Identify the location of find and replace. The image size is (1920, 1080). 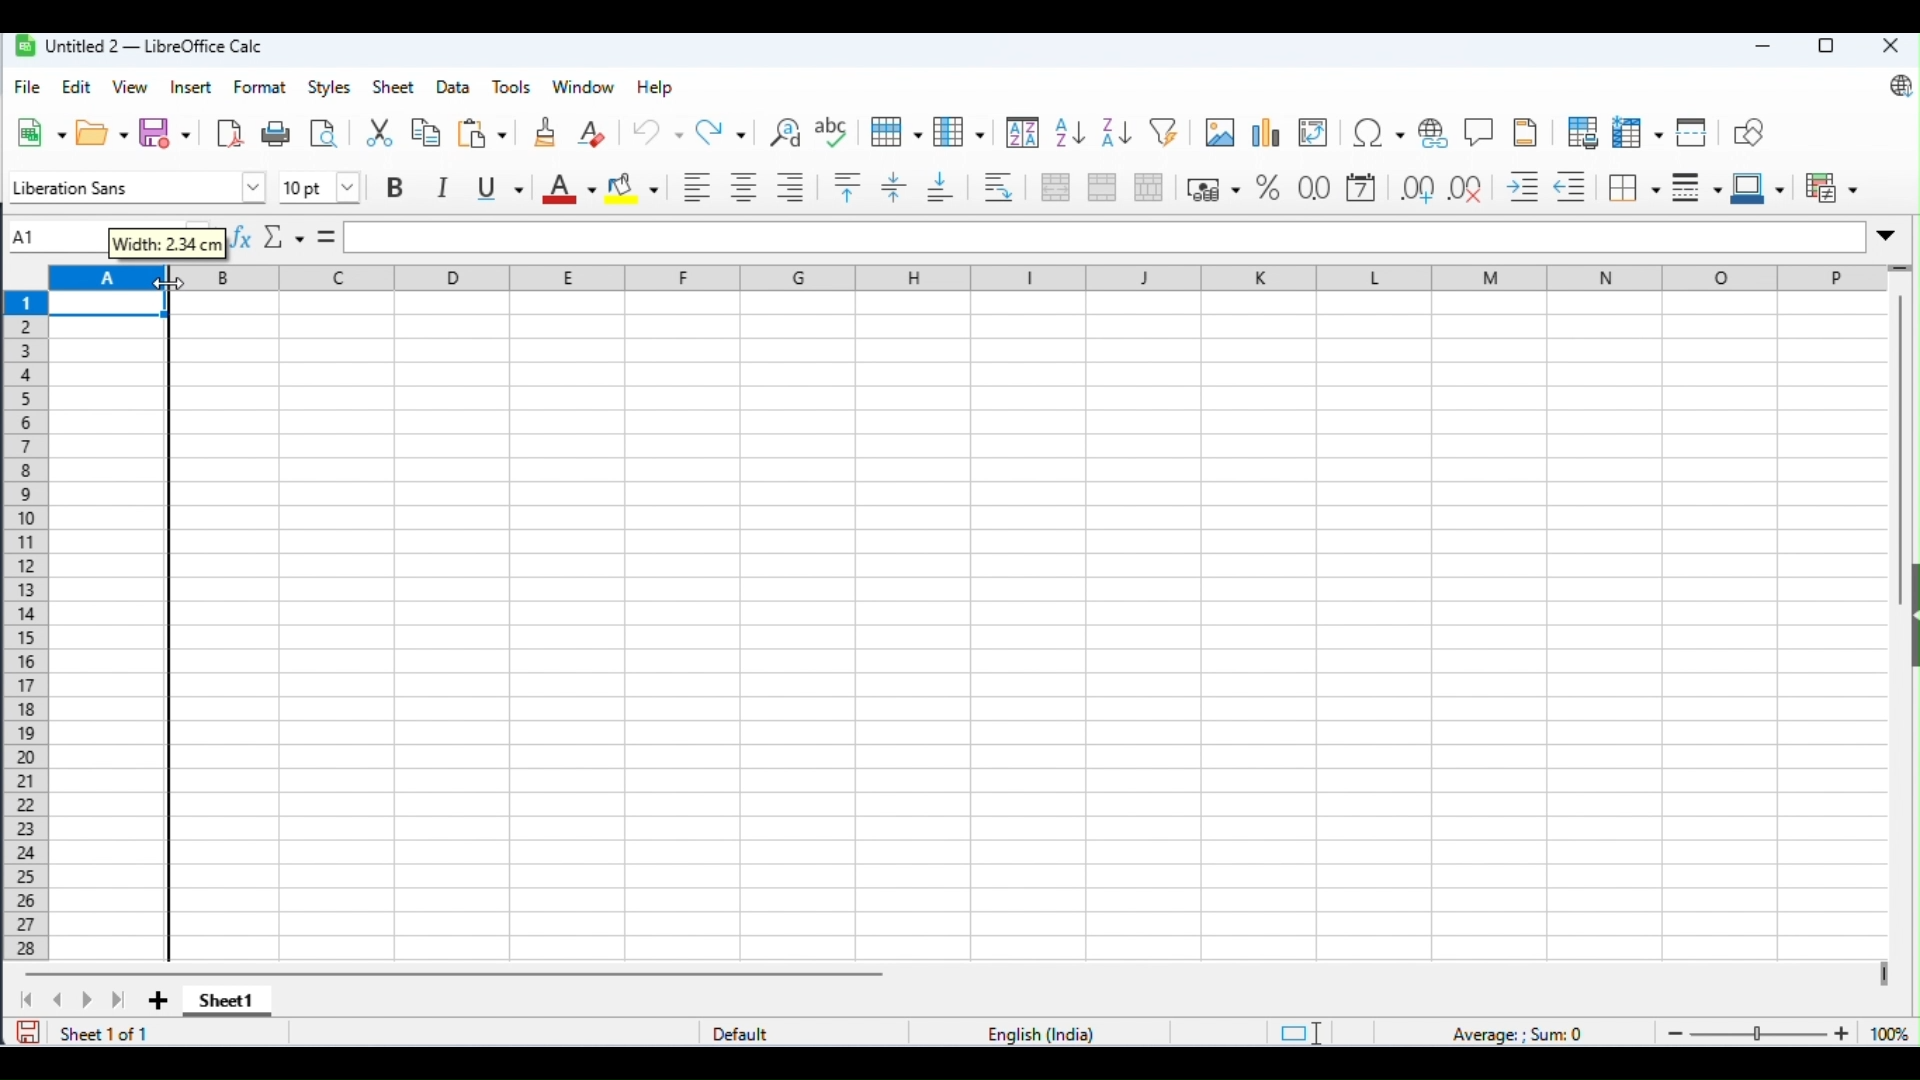
(787, 131).